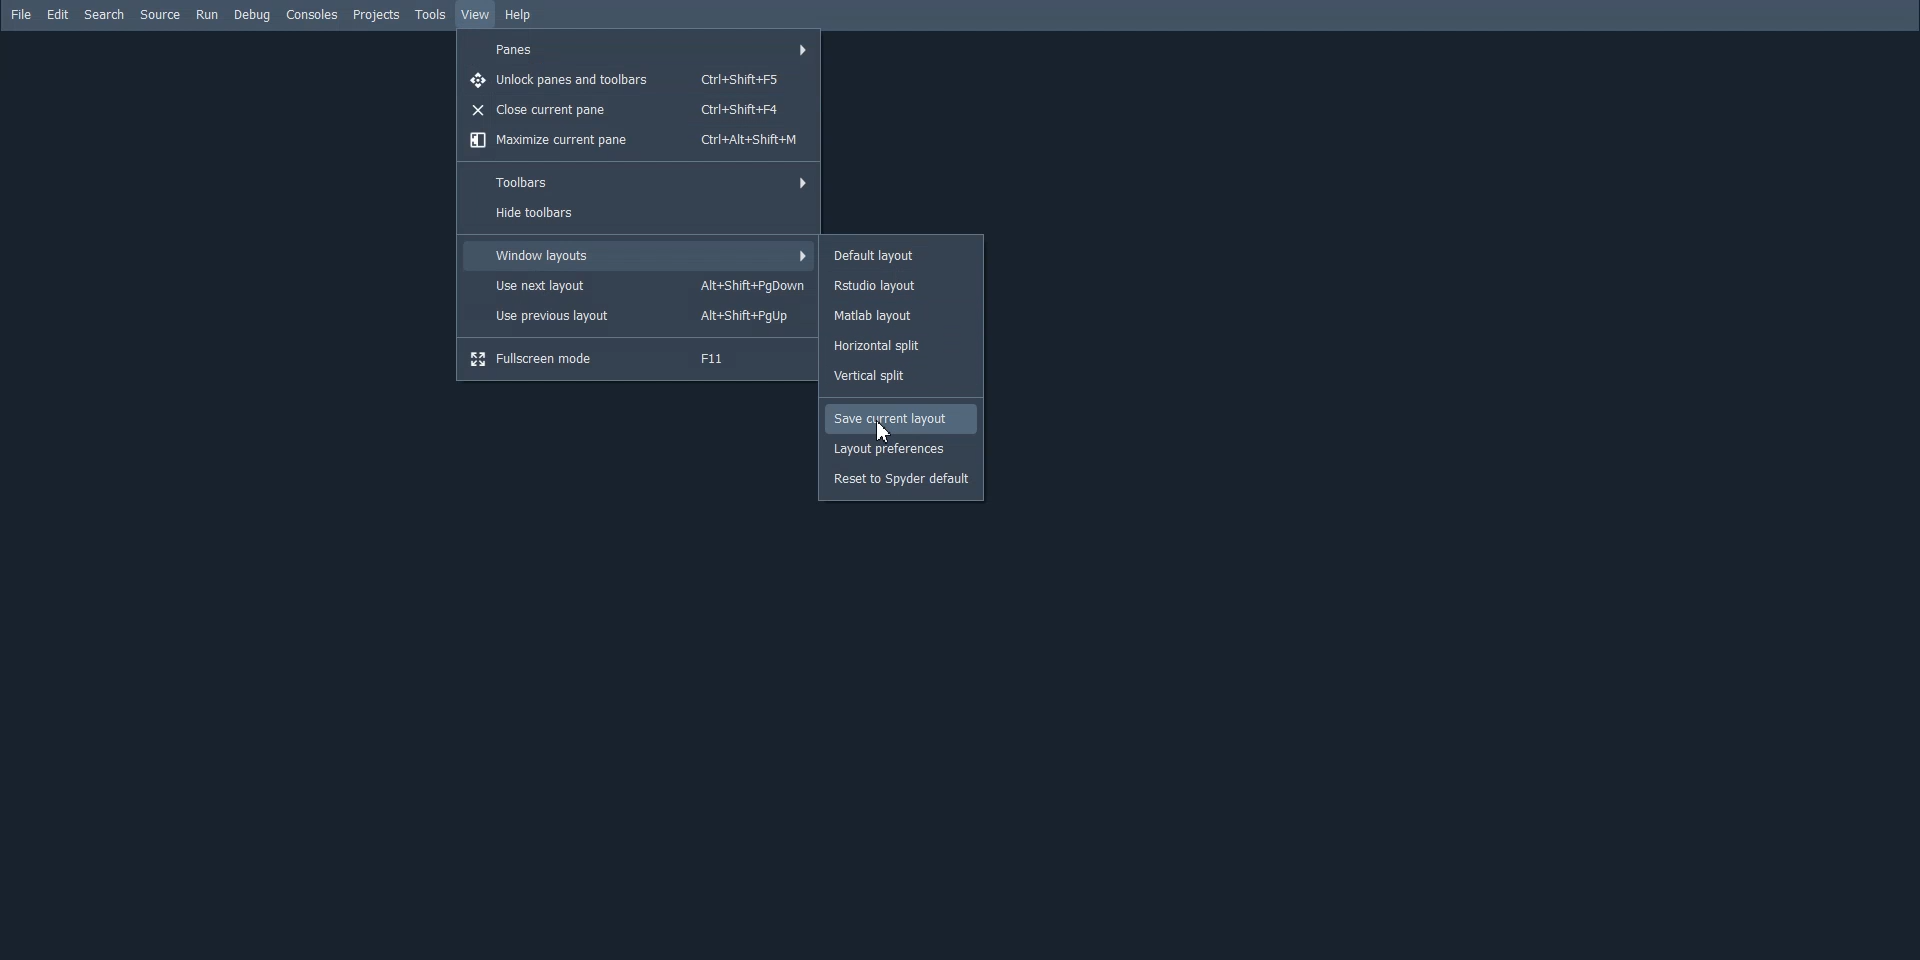  I want to click on Edit, so click(58, 14).